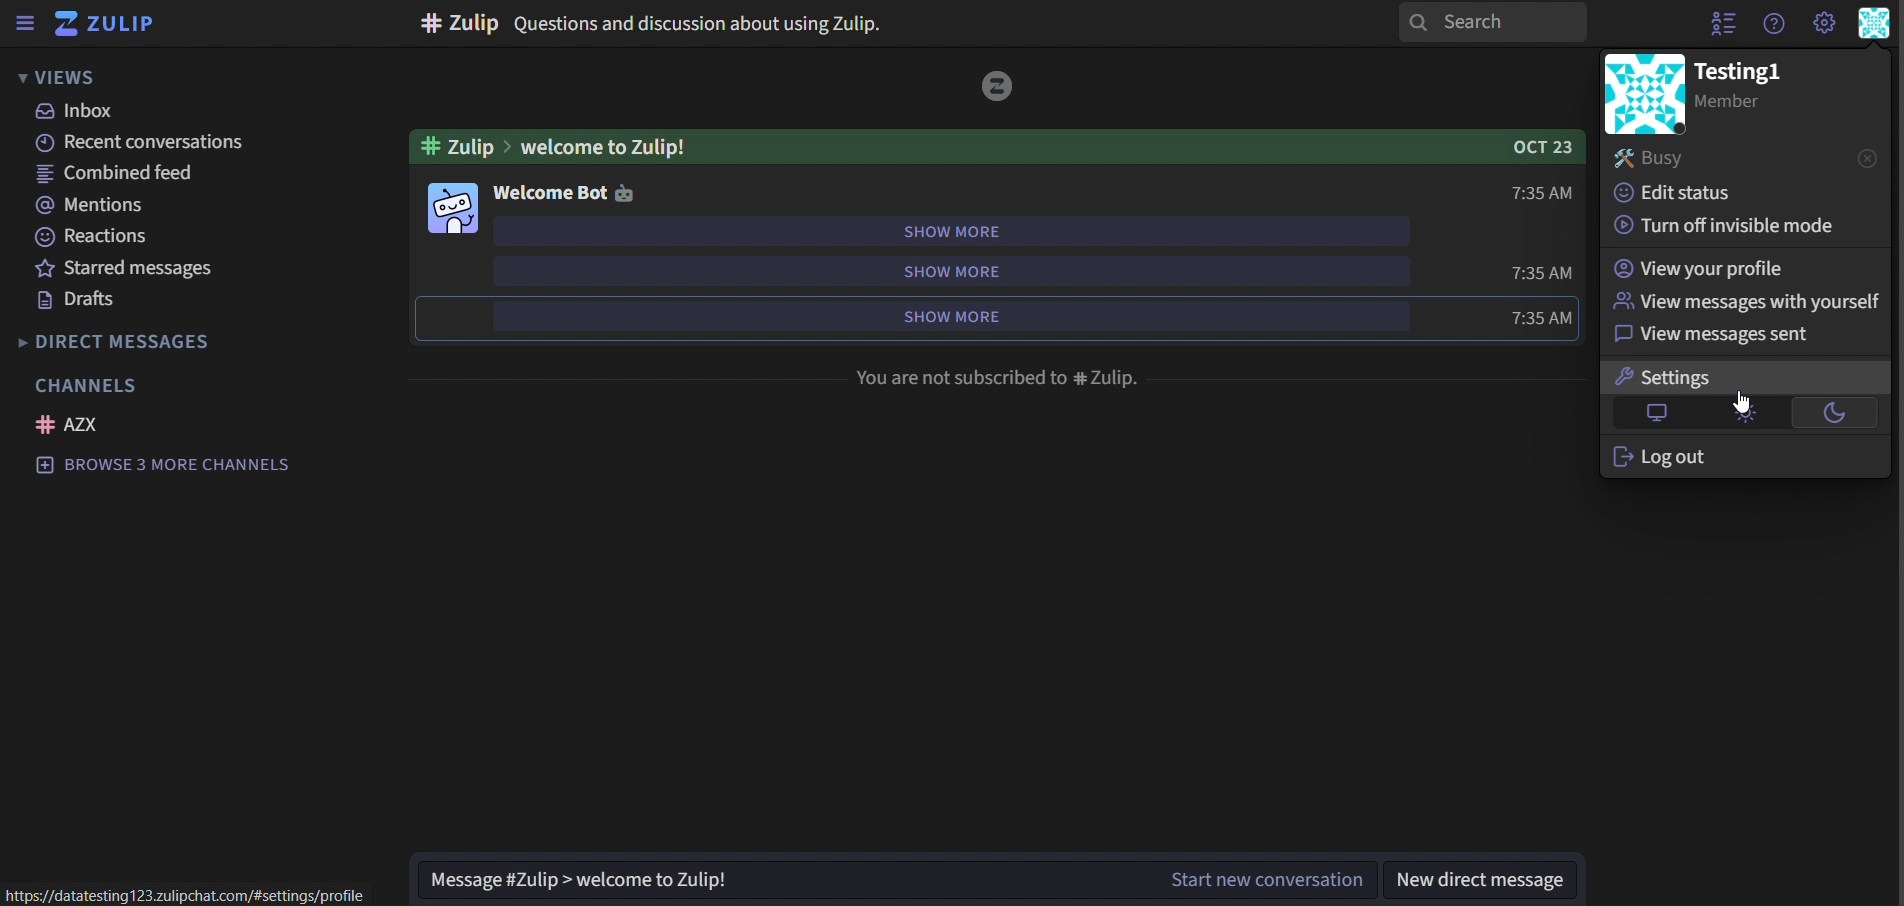 The image size is (1904, 906). I want to click on show more, so click(958, 272).